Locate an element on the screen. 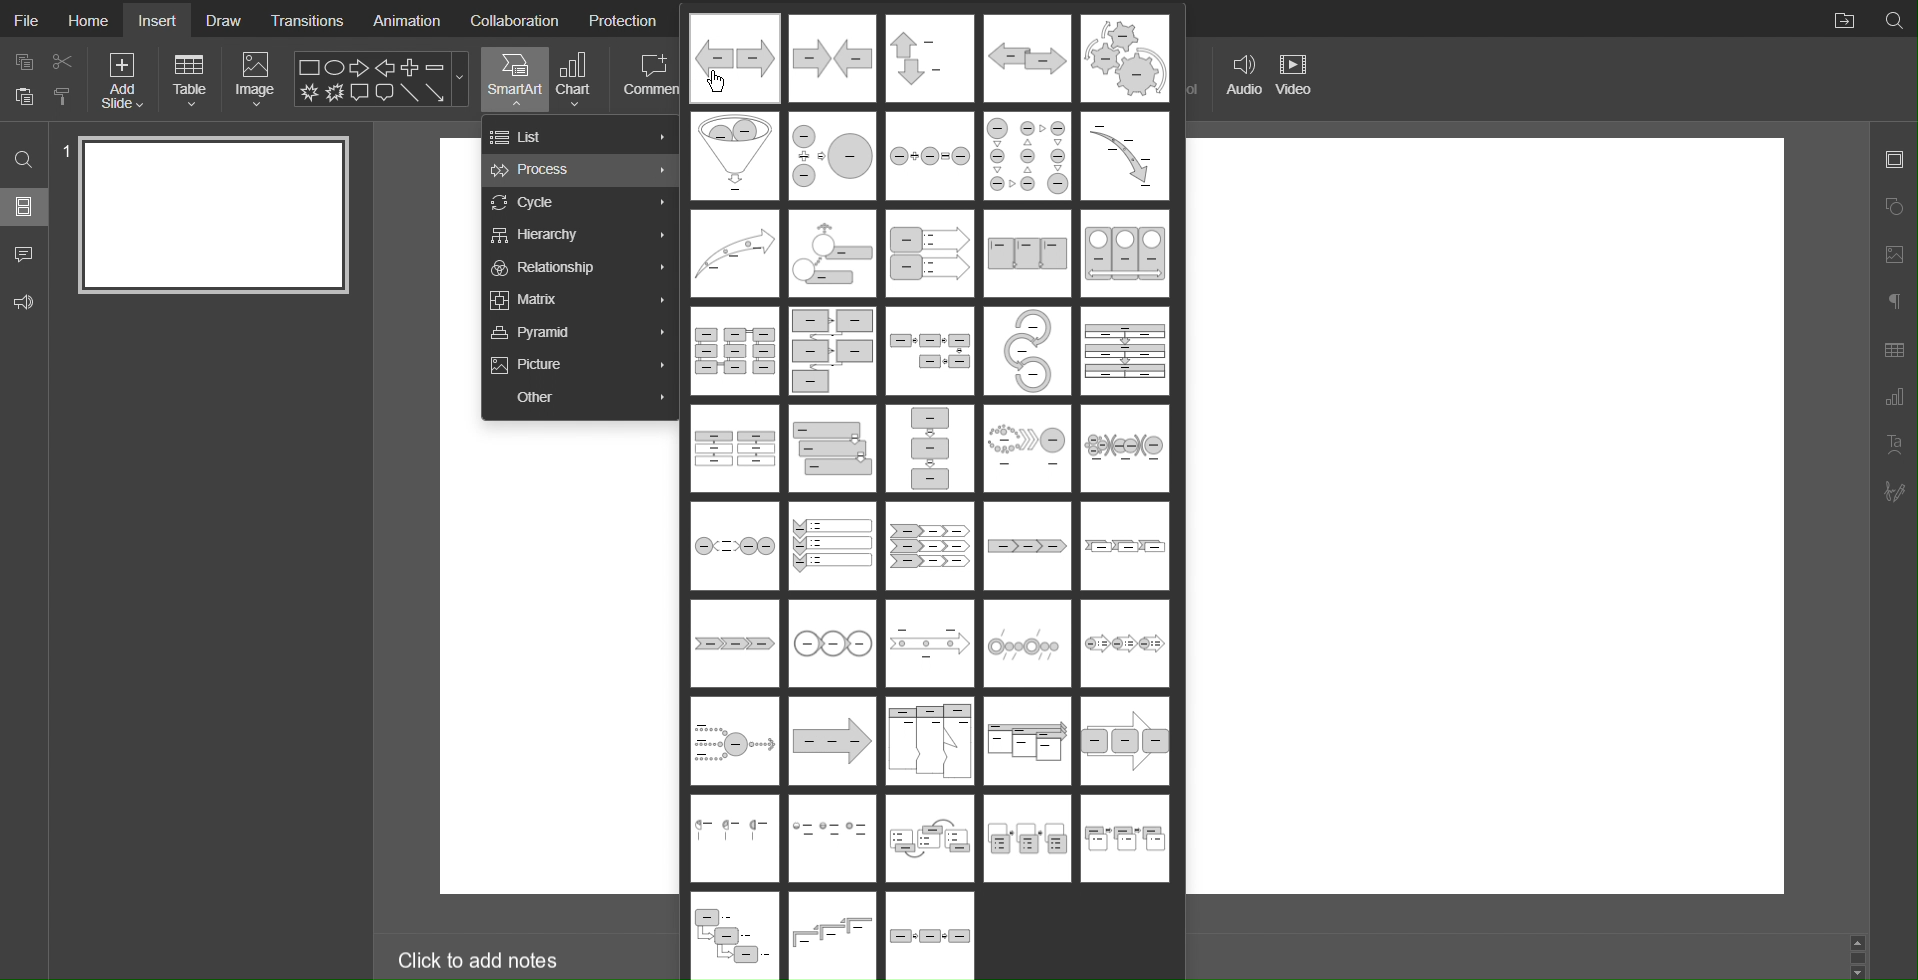 The height and width of the screenshot is (980, 1918). List is located at coordinates (581, 136).